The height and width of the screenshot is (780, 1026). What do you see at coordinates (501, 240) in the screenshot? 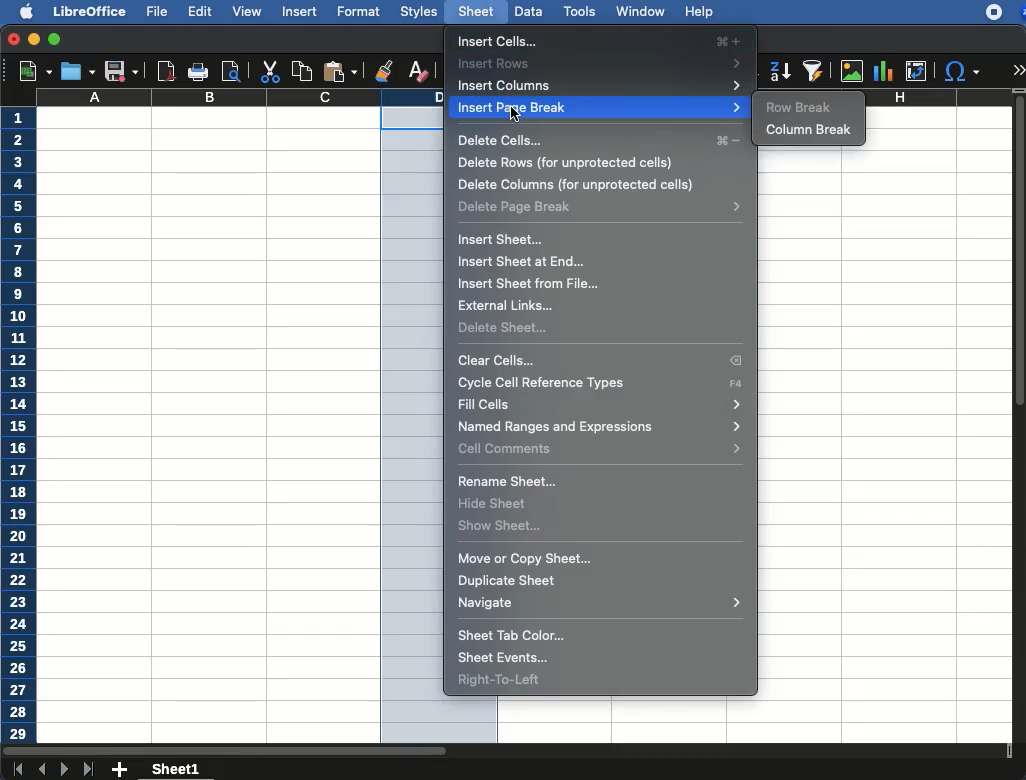
I see `insert sheet` at bounding box center [501, 240].